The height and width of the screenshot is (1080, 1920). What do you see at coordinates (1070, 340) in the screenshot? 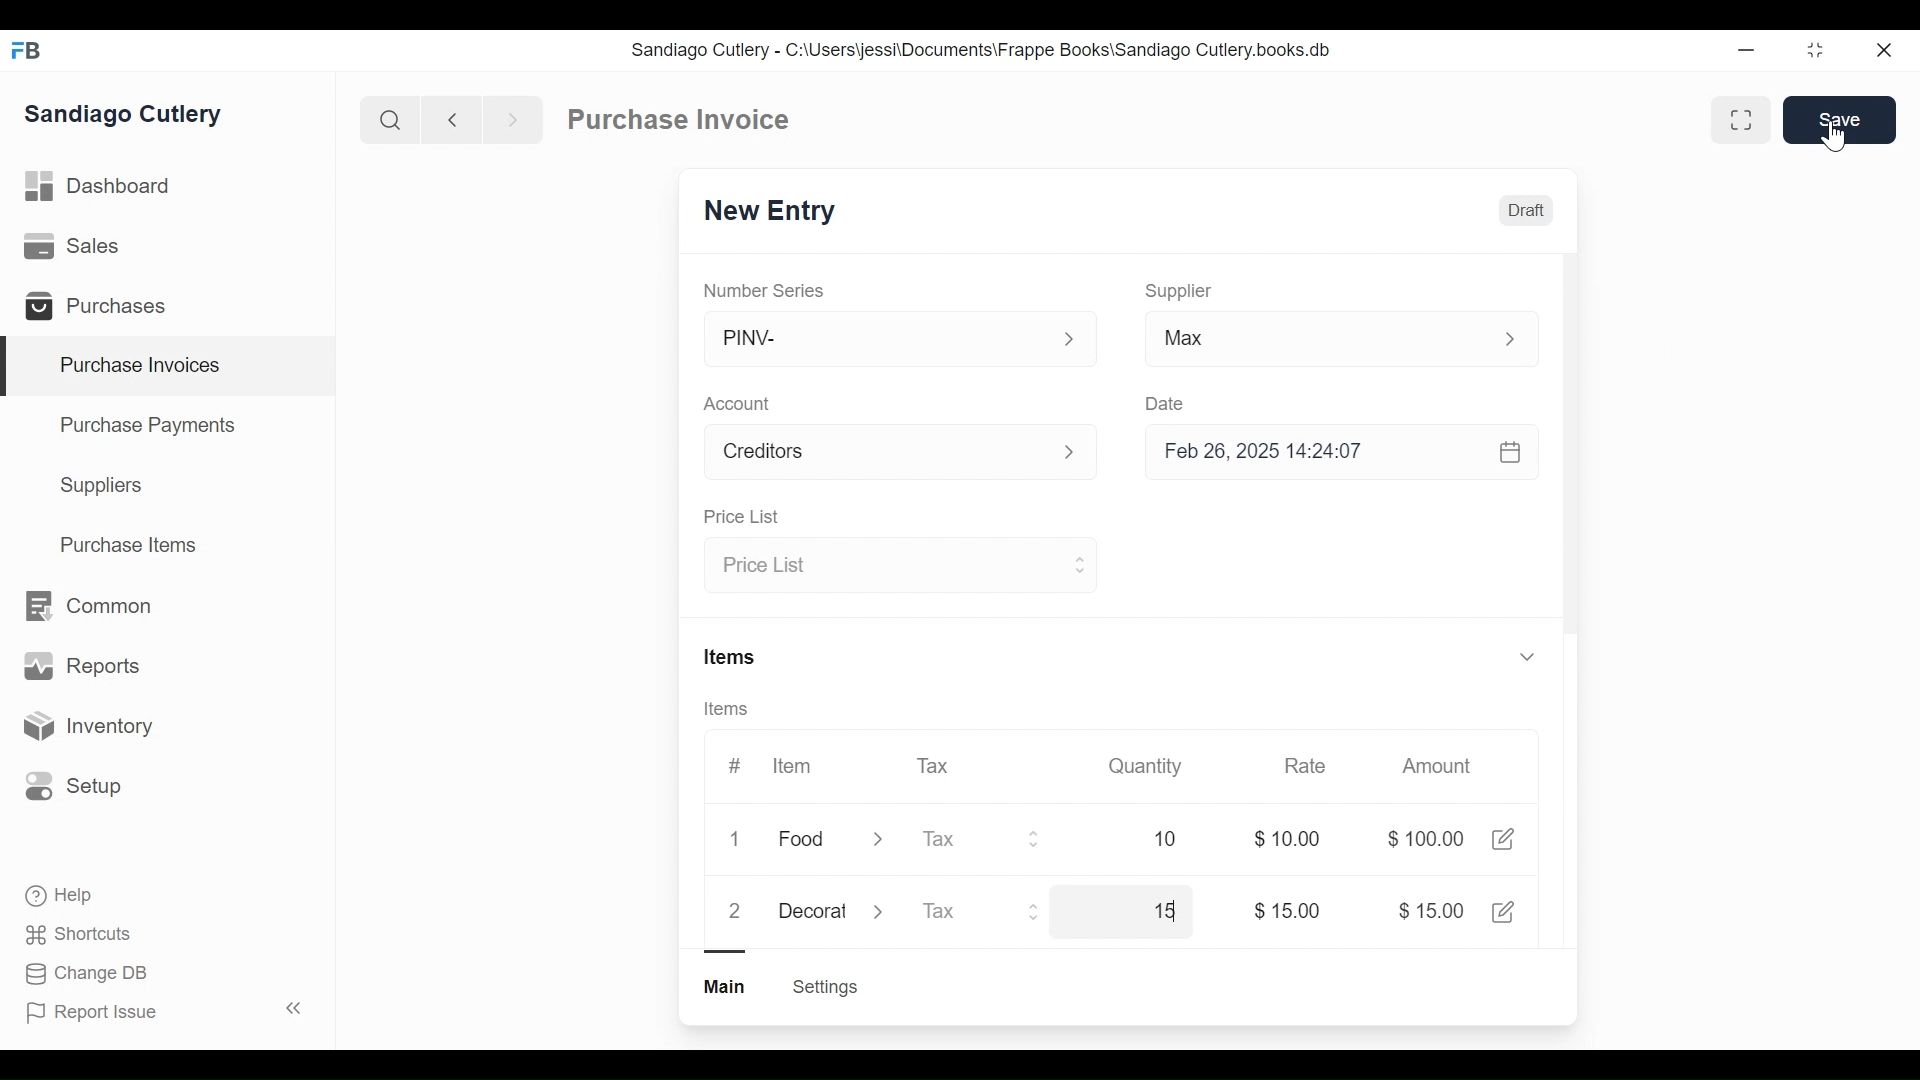
I see `Expand` at bounding box center [1070, 340].